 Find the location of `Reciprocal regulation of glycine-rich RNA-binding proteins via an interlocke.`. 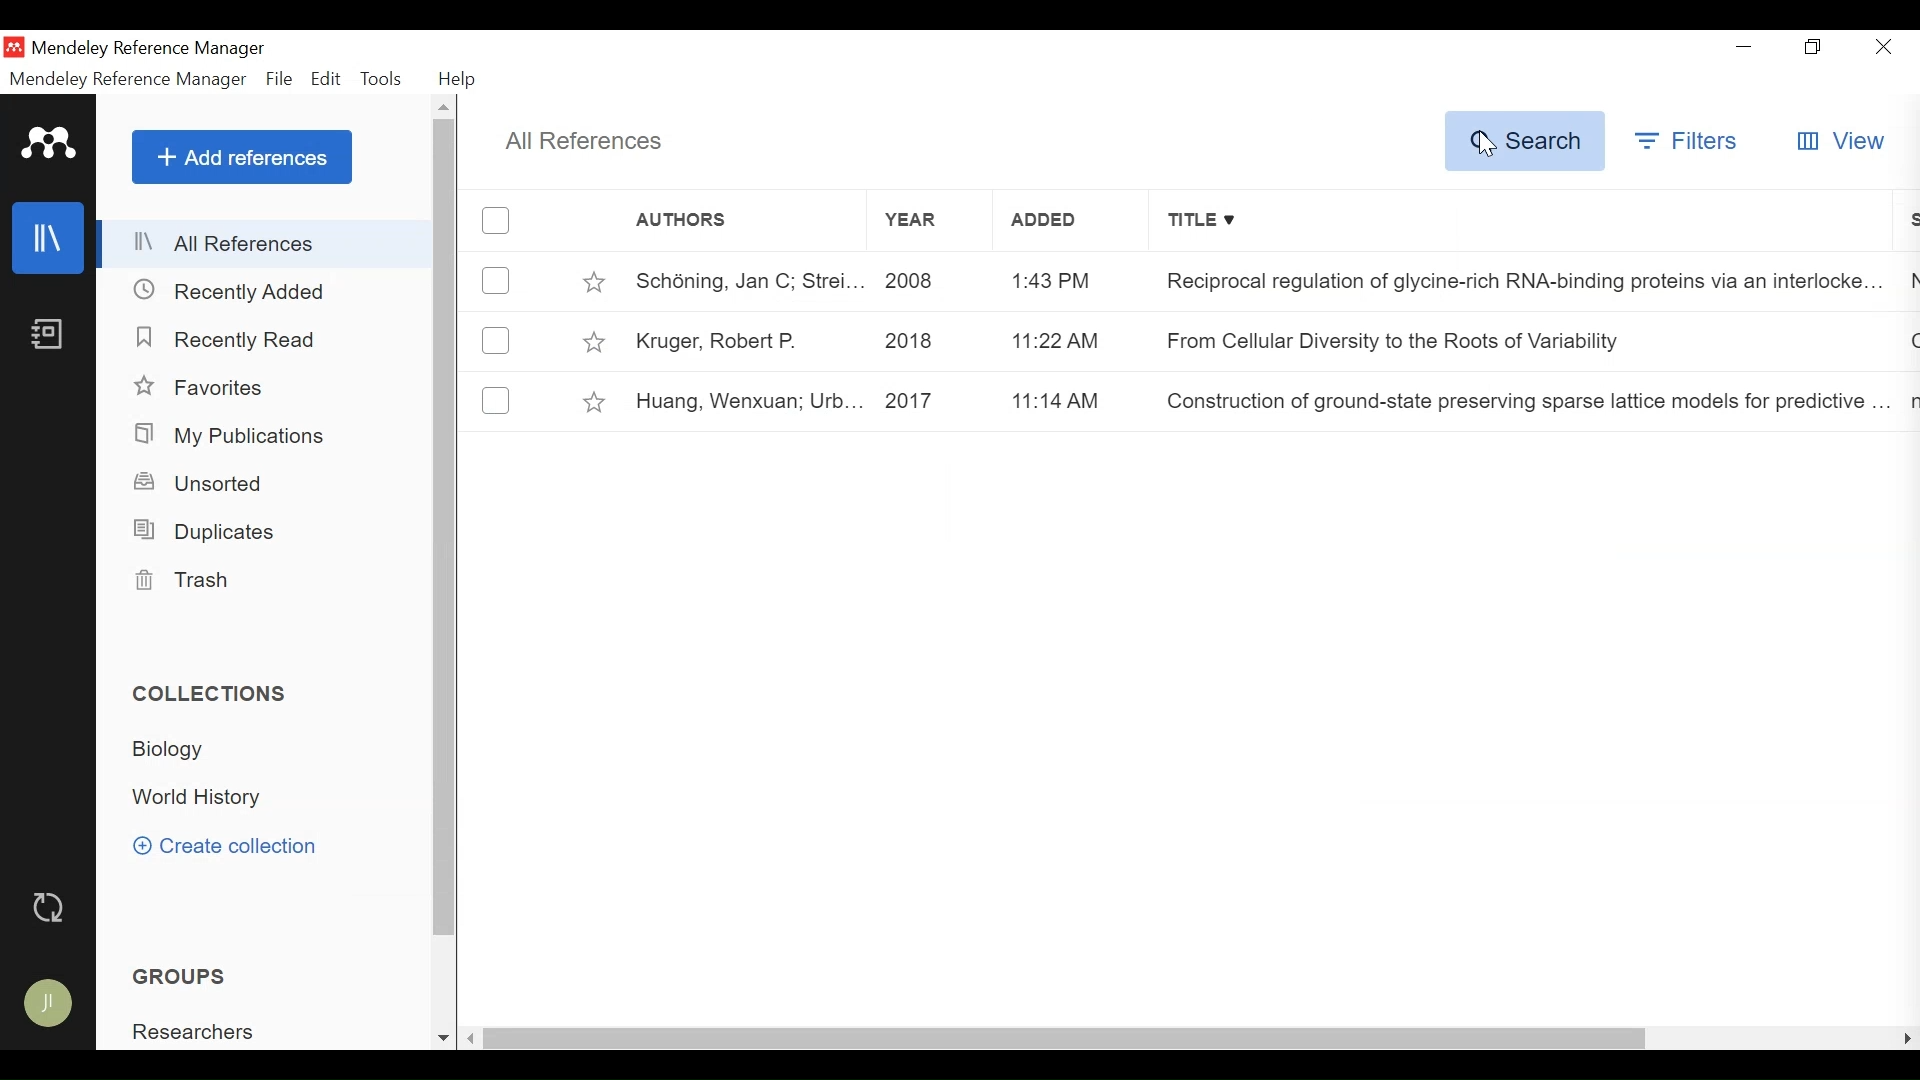

Reciprocal regulation of glycine-rich RNA-binding proteins via an interlocke. is located at coordinates (1510, 282).